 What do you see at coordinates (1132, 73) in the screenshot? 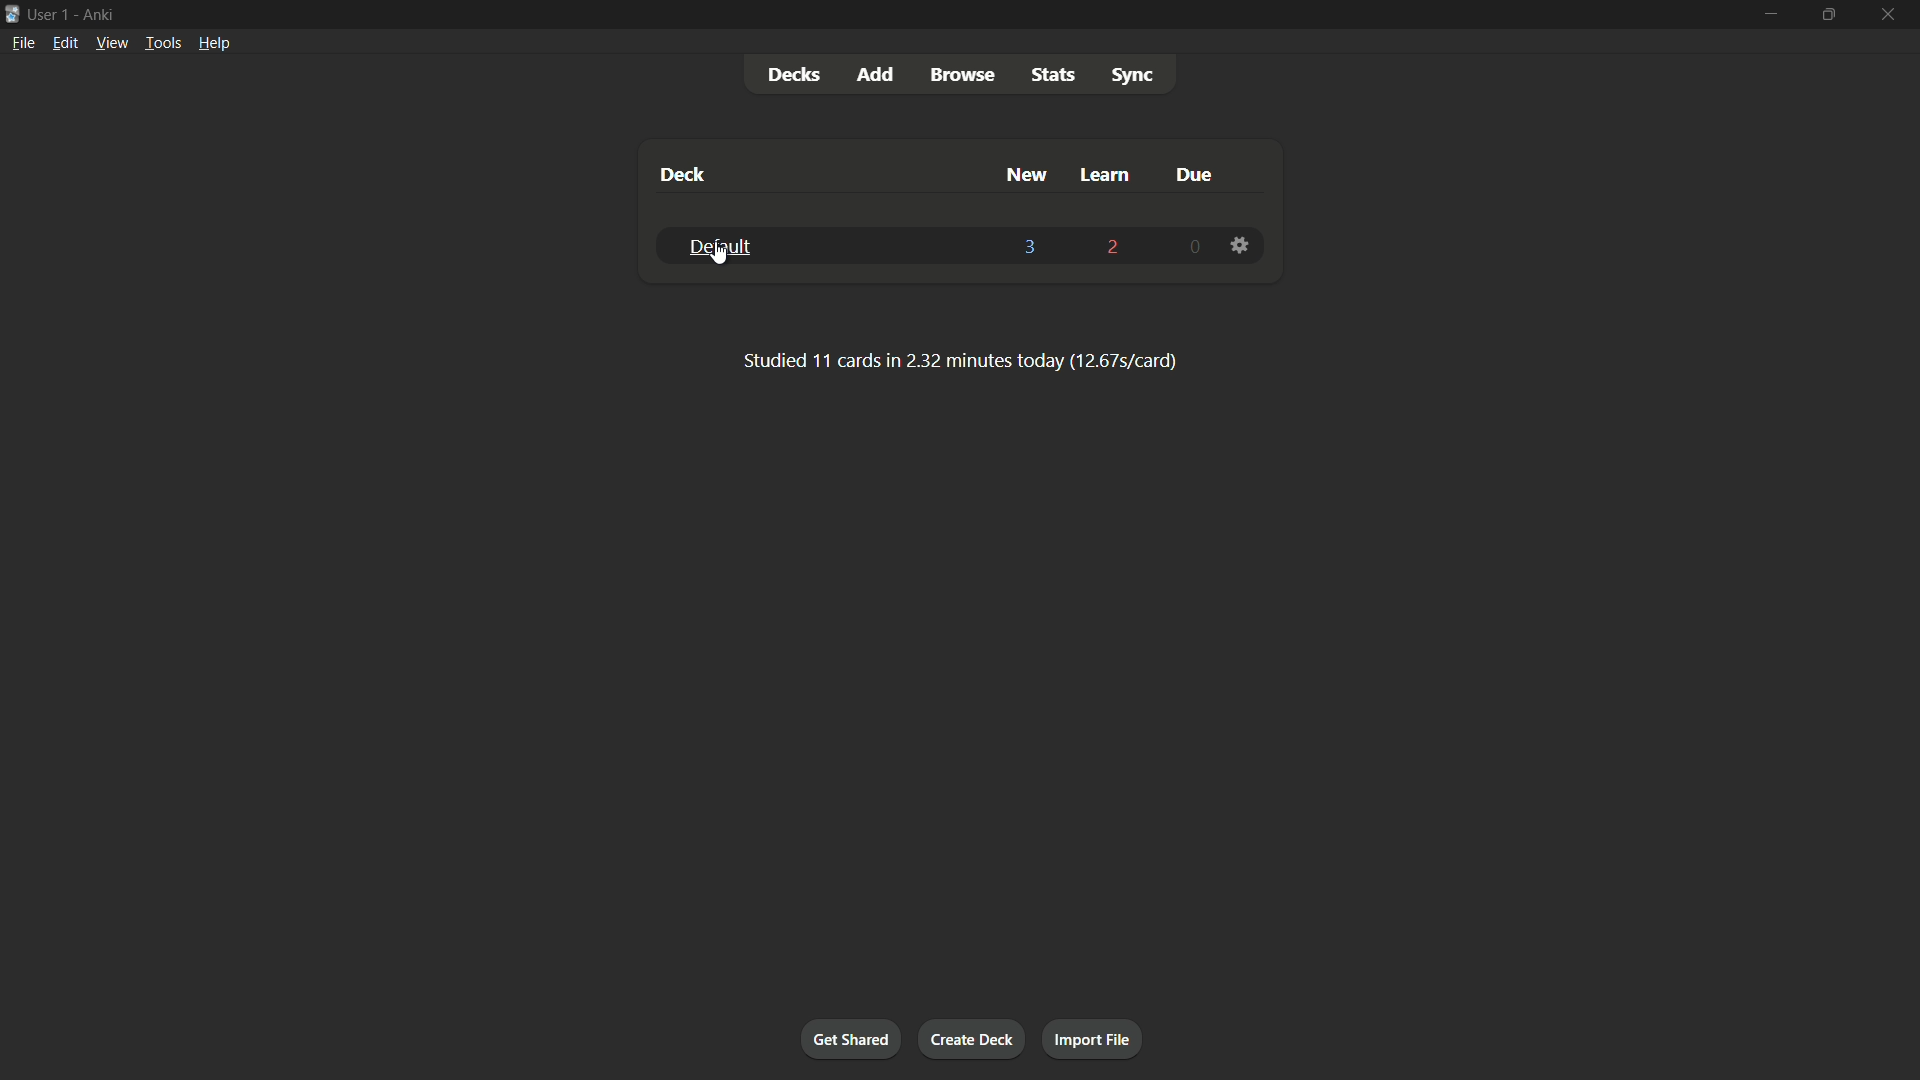
I see `sync` at bounding box center [1132, 73].